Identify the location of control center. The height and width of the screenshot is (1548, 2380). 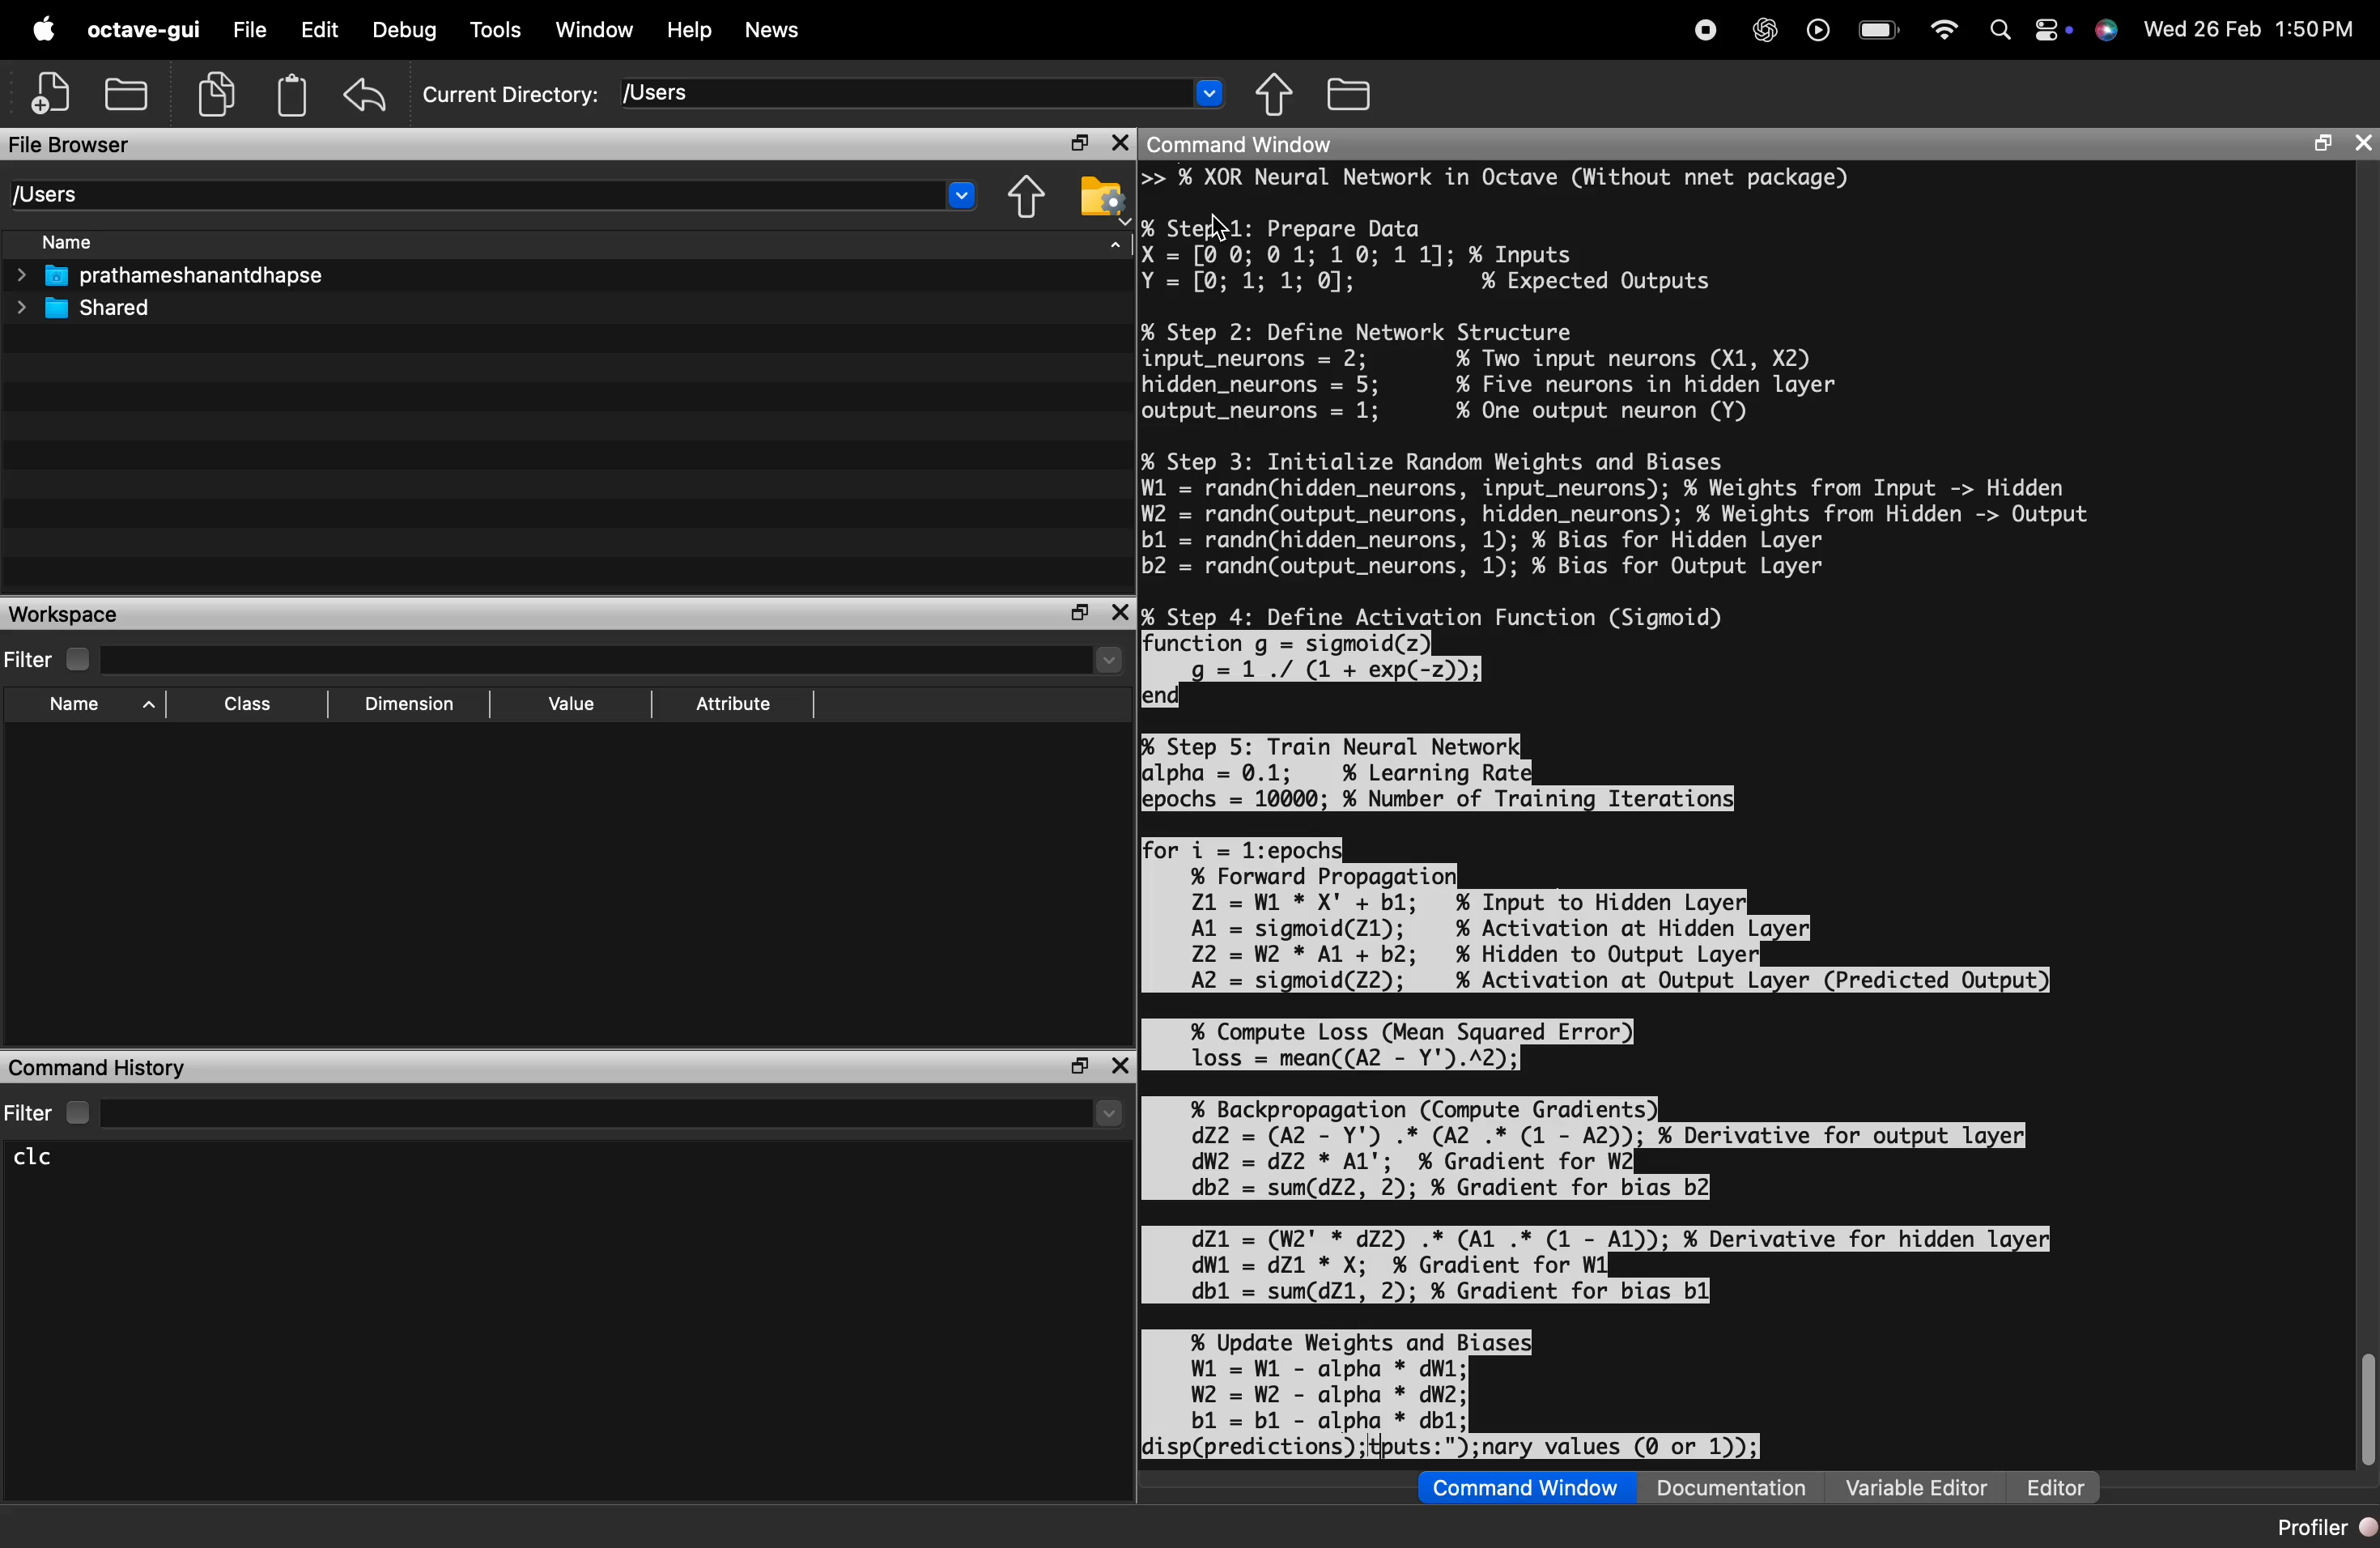
(2044, 28).